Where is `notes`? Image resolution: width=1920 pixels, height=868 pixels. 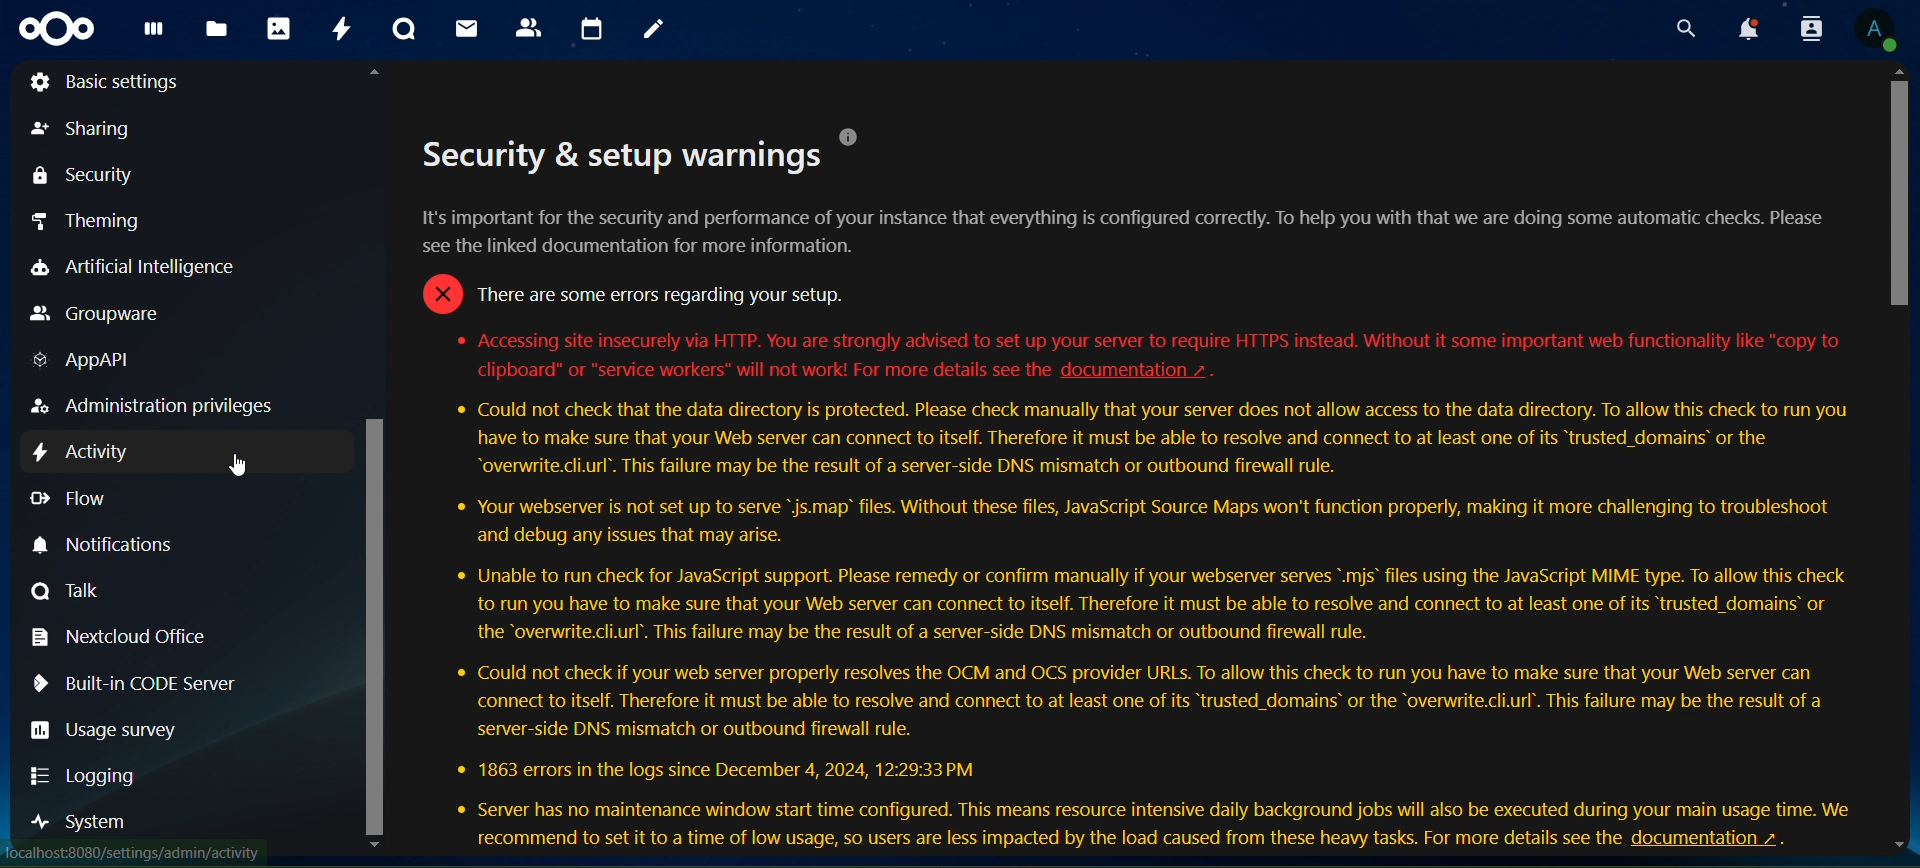
notes is located at coordinates (655, 29).